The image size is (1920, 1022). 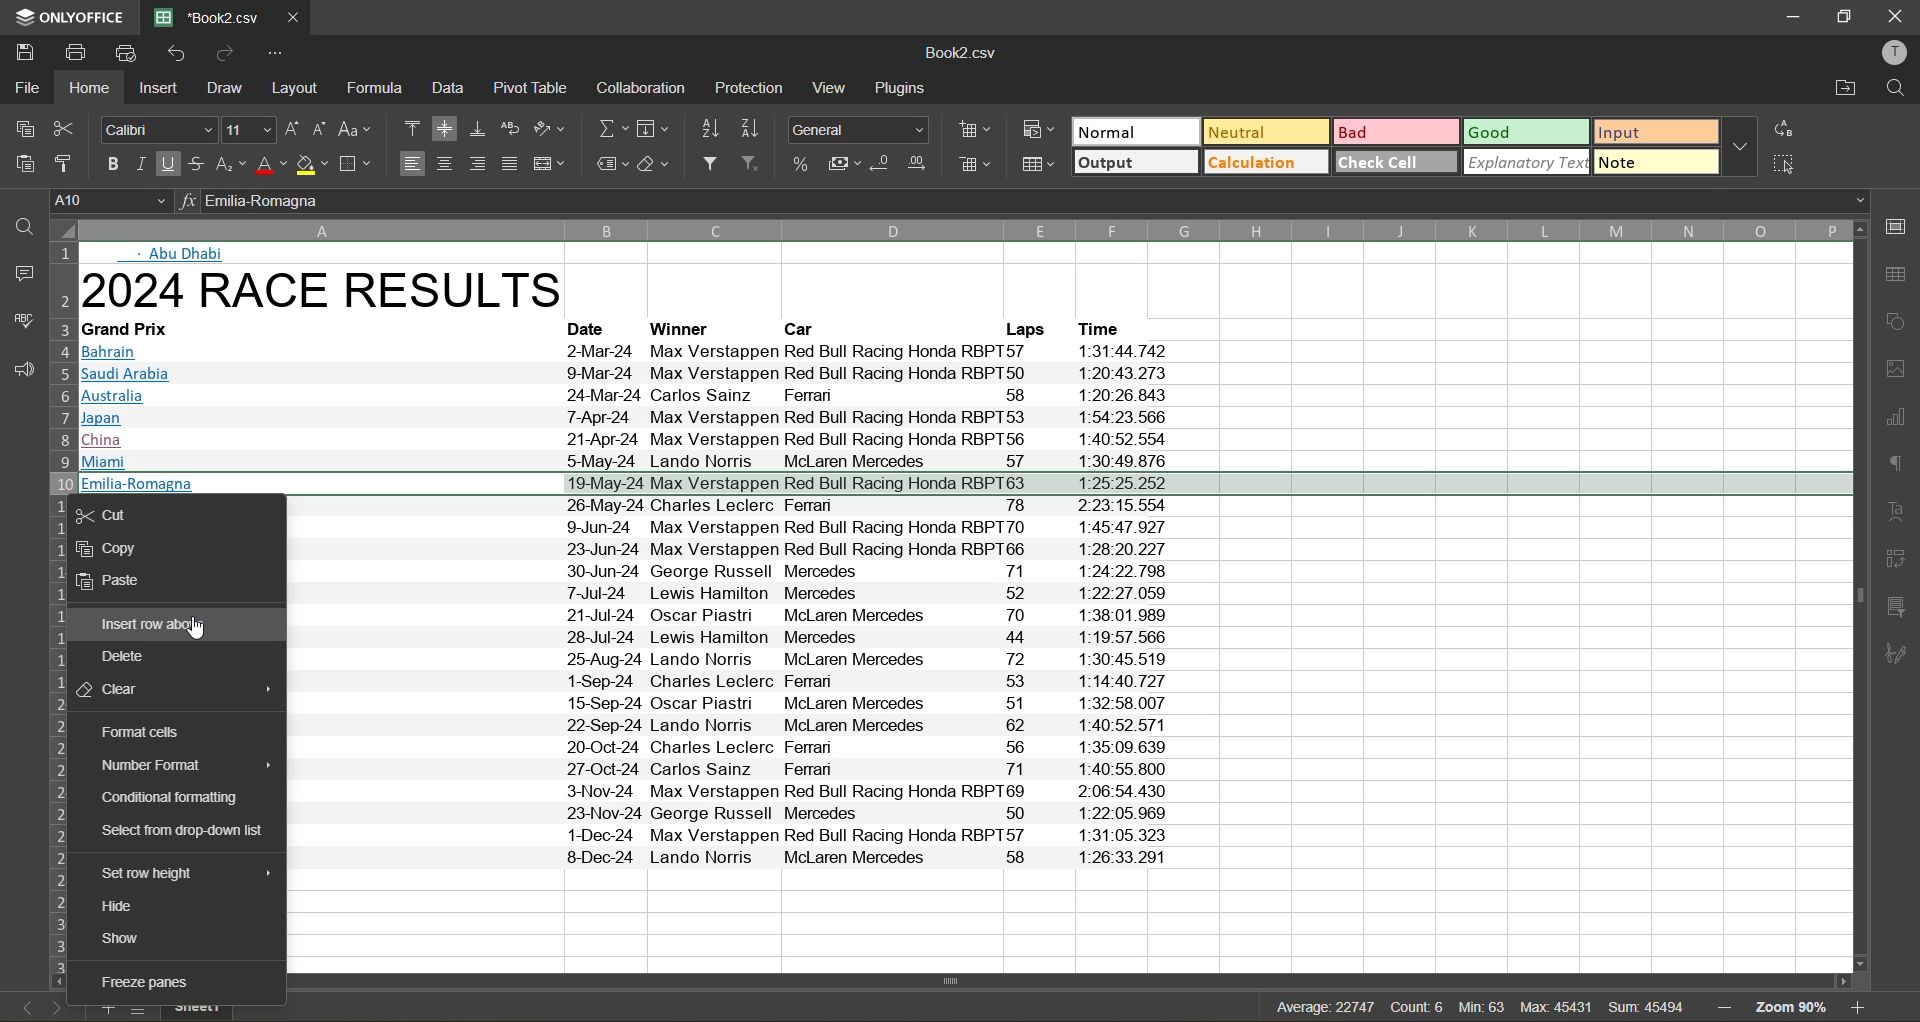 I want to click on increase decimal, so click(x=918, y=166).